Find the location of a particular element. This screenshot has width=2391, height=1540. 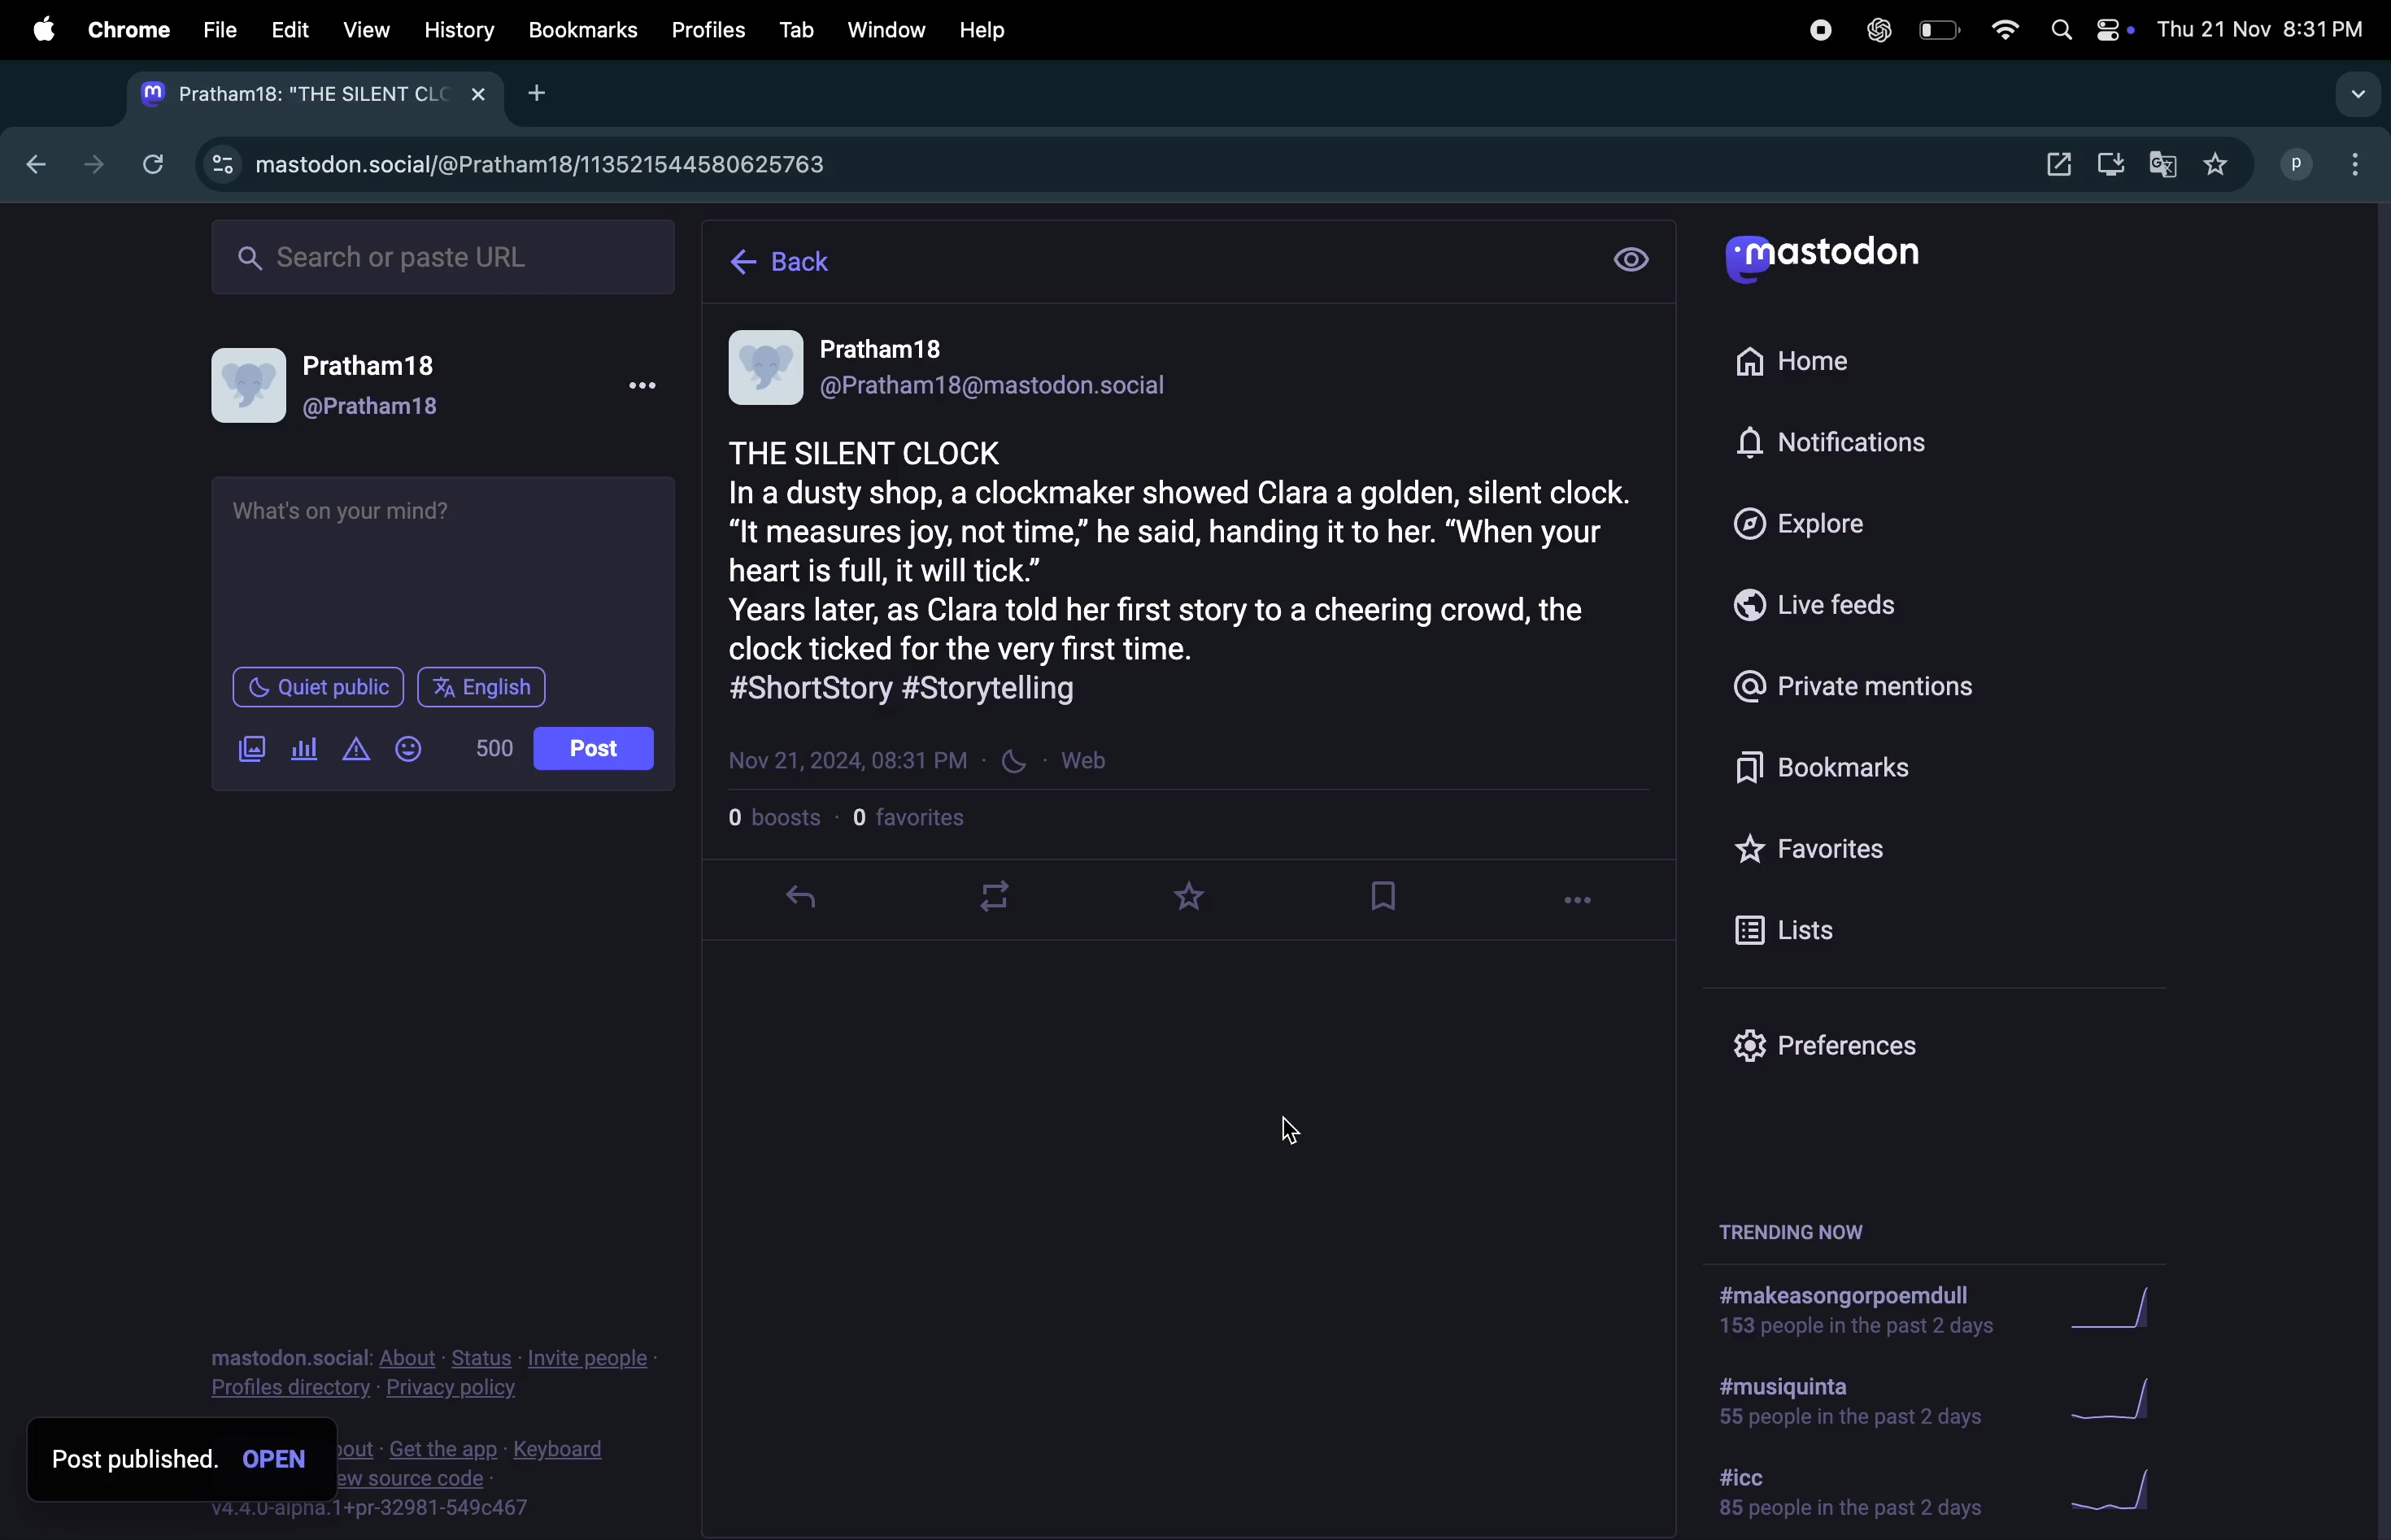

list is located at coordinates (1836, 937).